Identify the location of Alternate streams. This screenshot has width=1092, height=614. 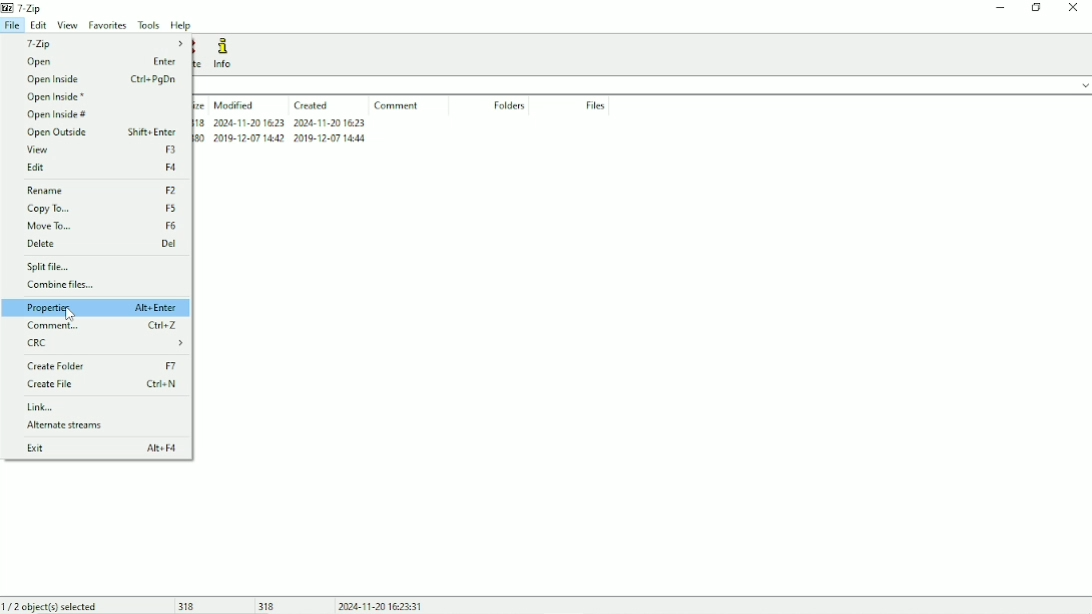
(68, 425).